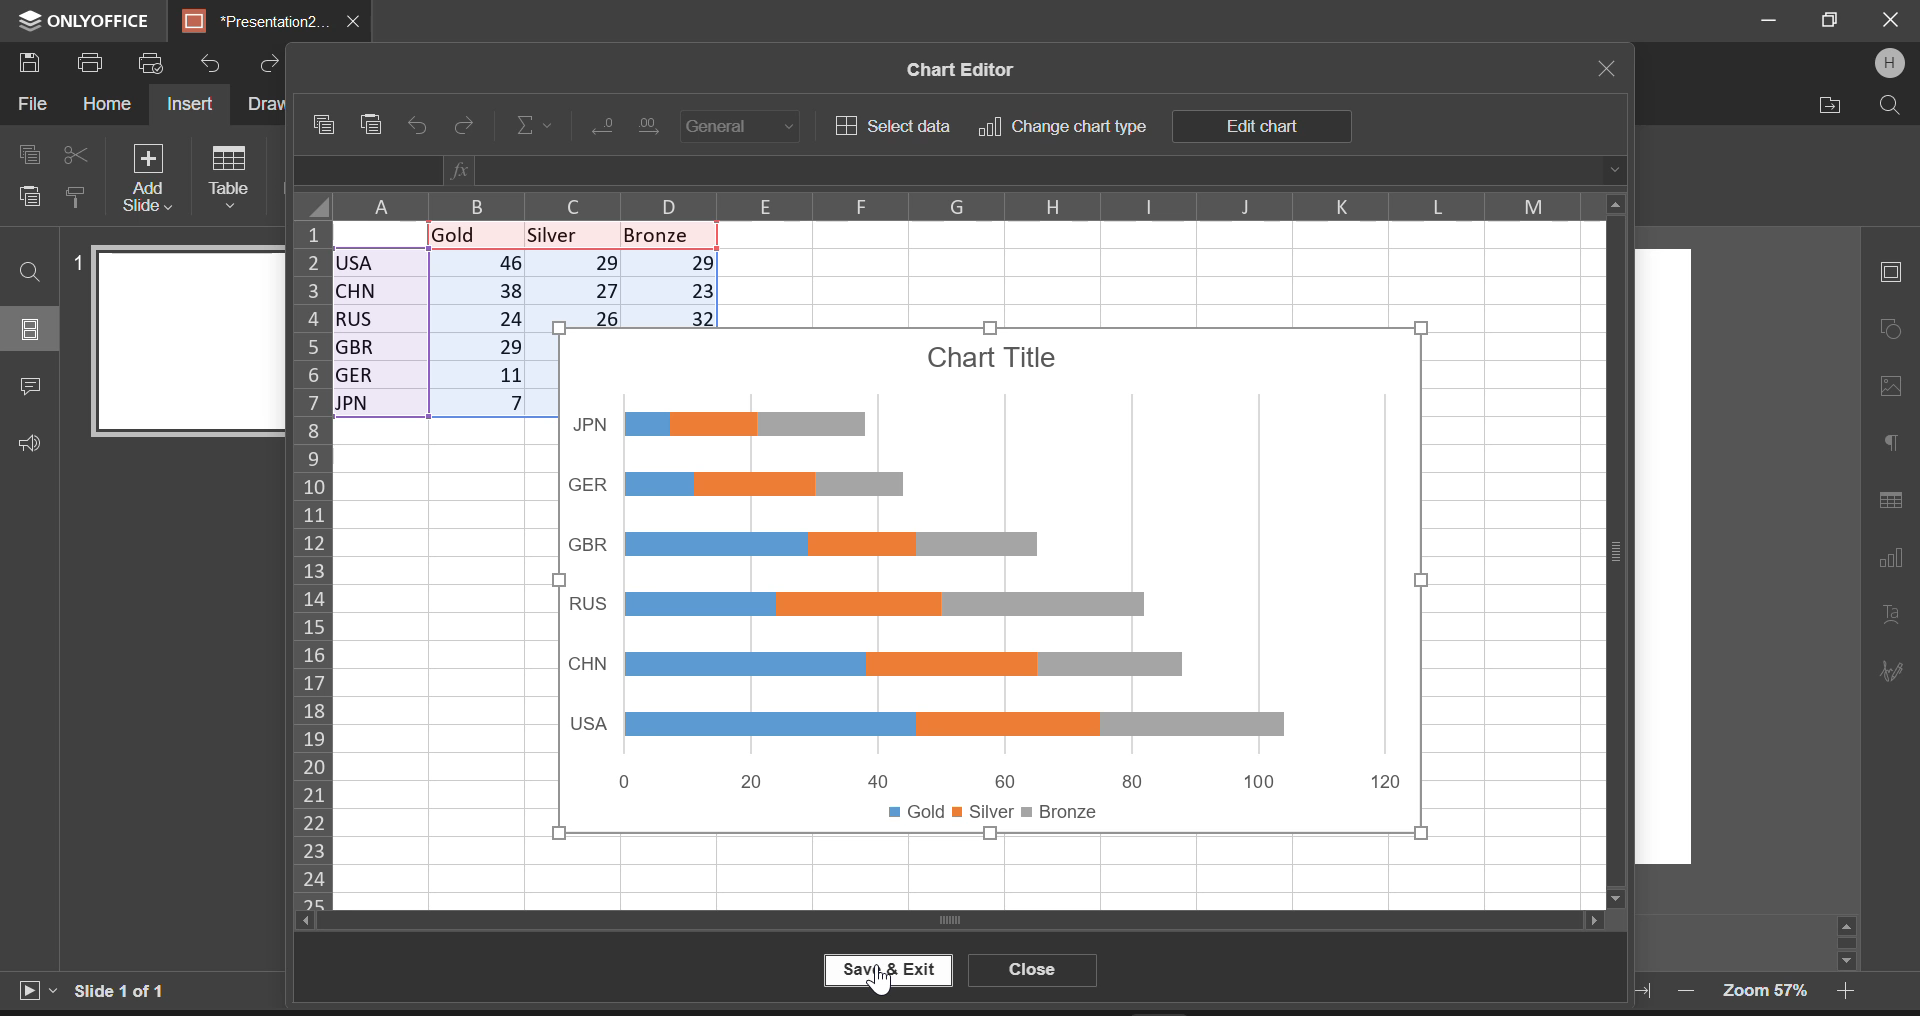  I want to click on Save, so click(34, 64).